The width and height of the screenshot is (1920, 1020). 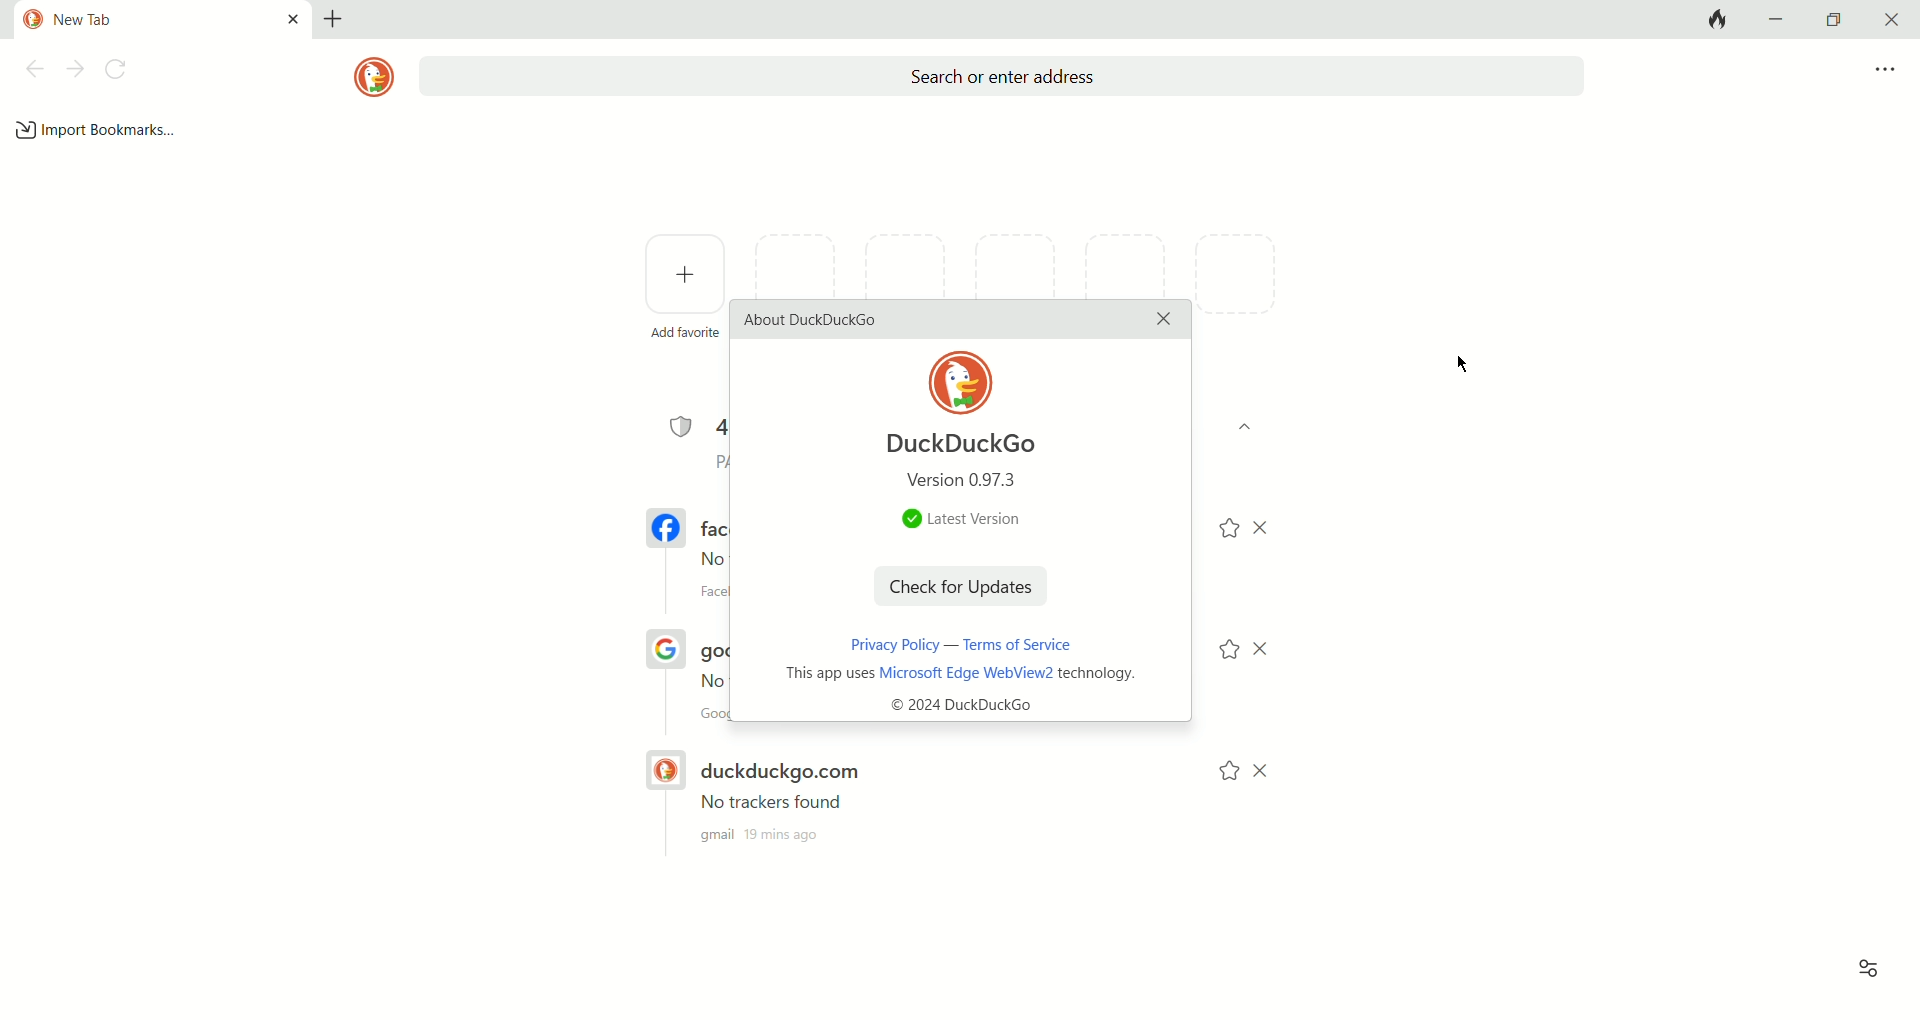 I want to click on search, so click(x=994, y=75).